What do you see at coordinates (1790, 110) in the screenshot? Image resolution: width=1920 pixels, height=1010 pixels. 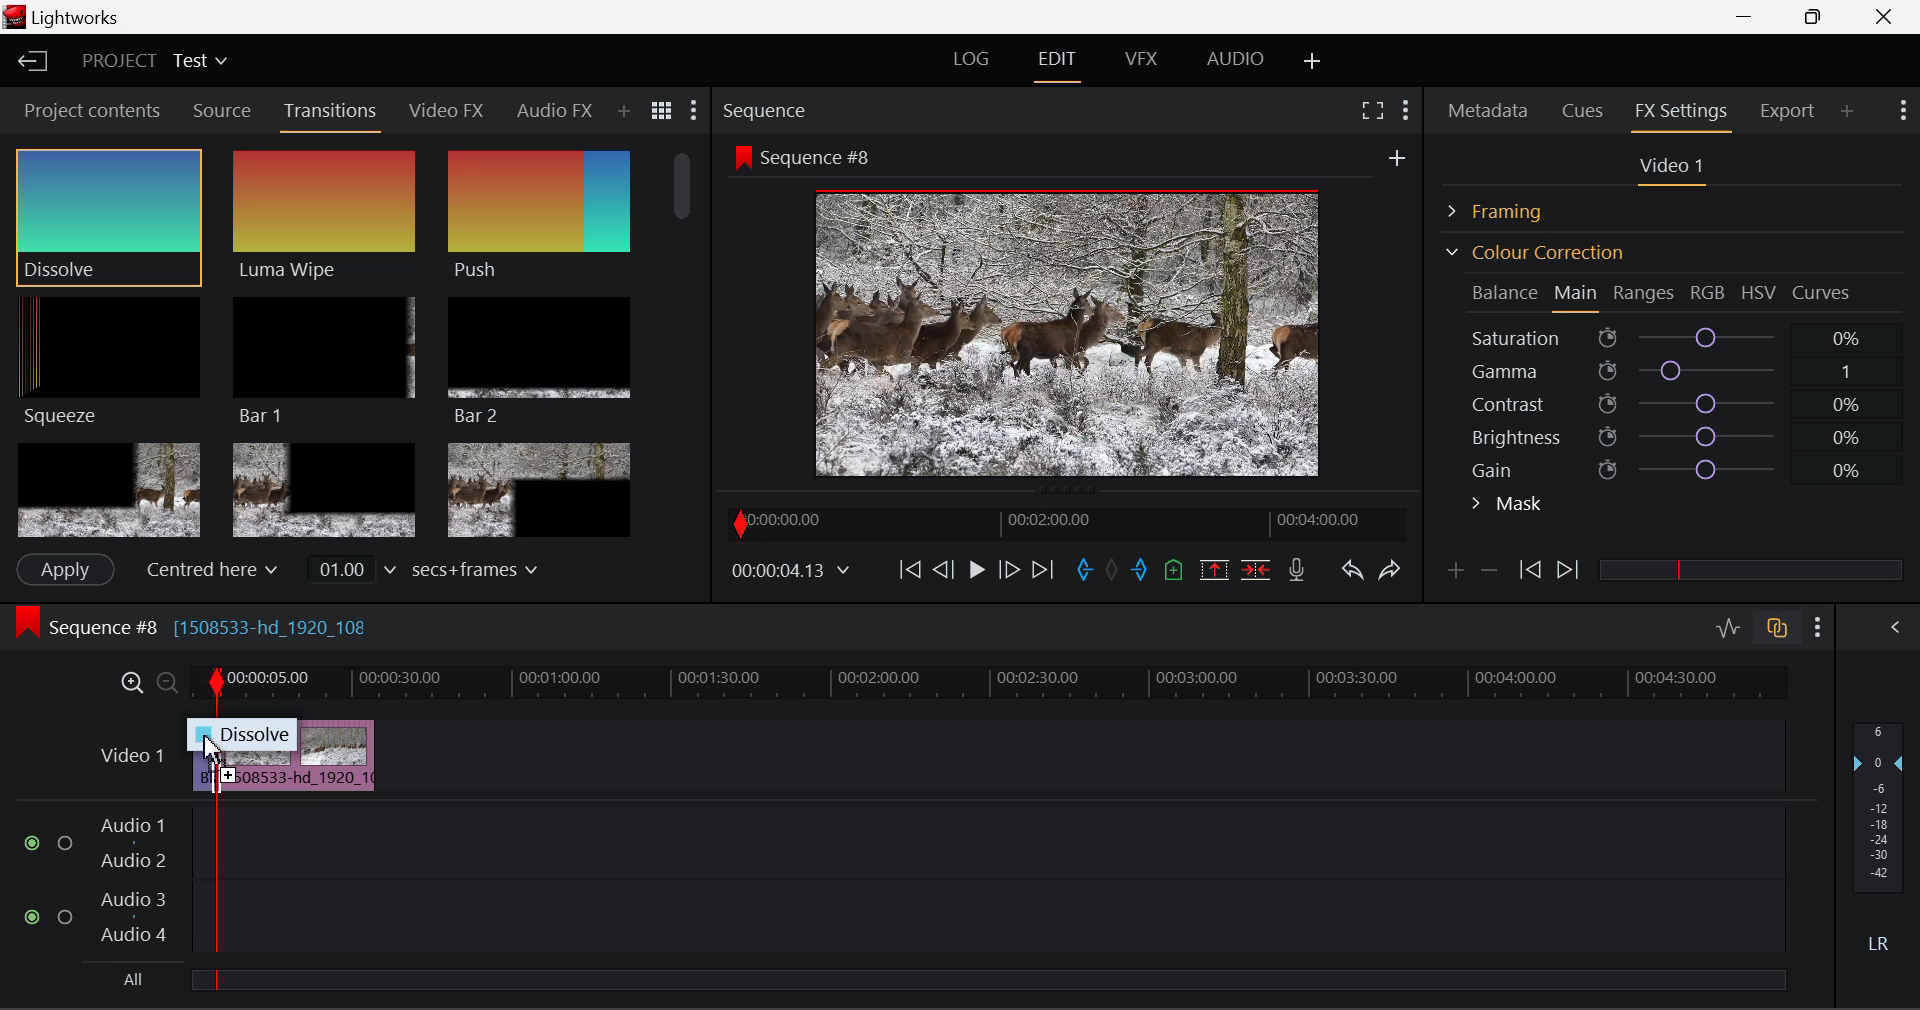 I see `Export Panel` at bounding box center [1790, 110].